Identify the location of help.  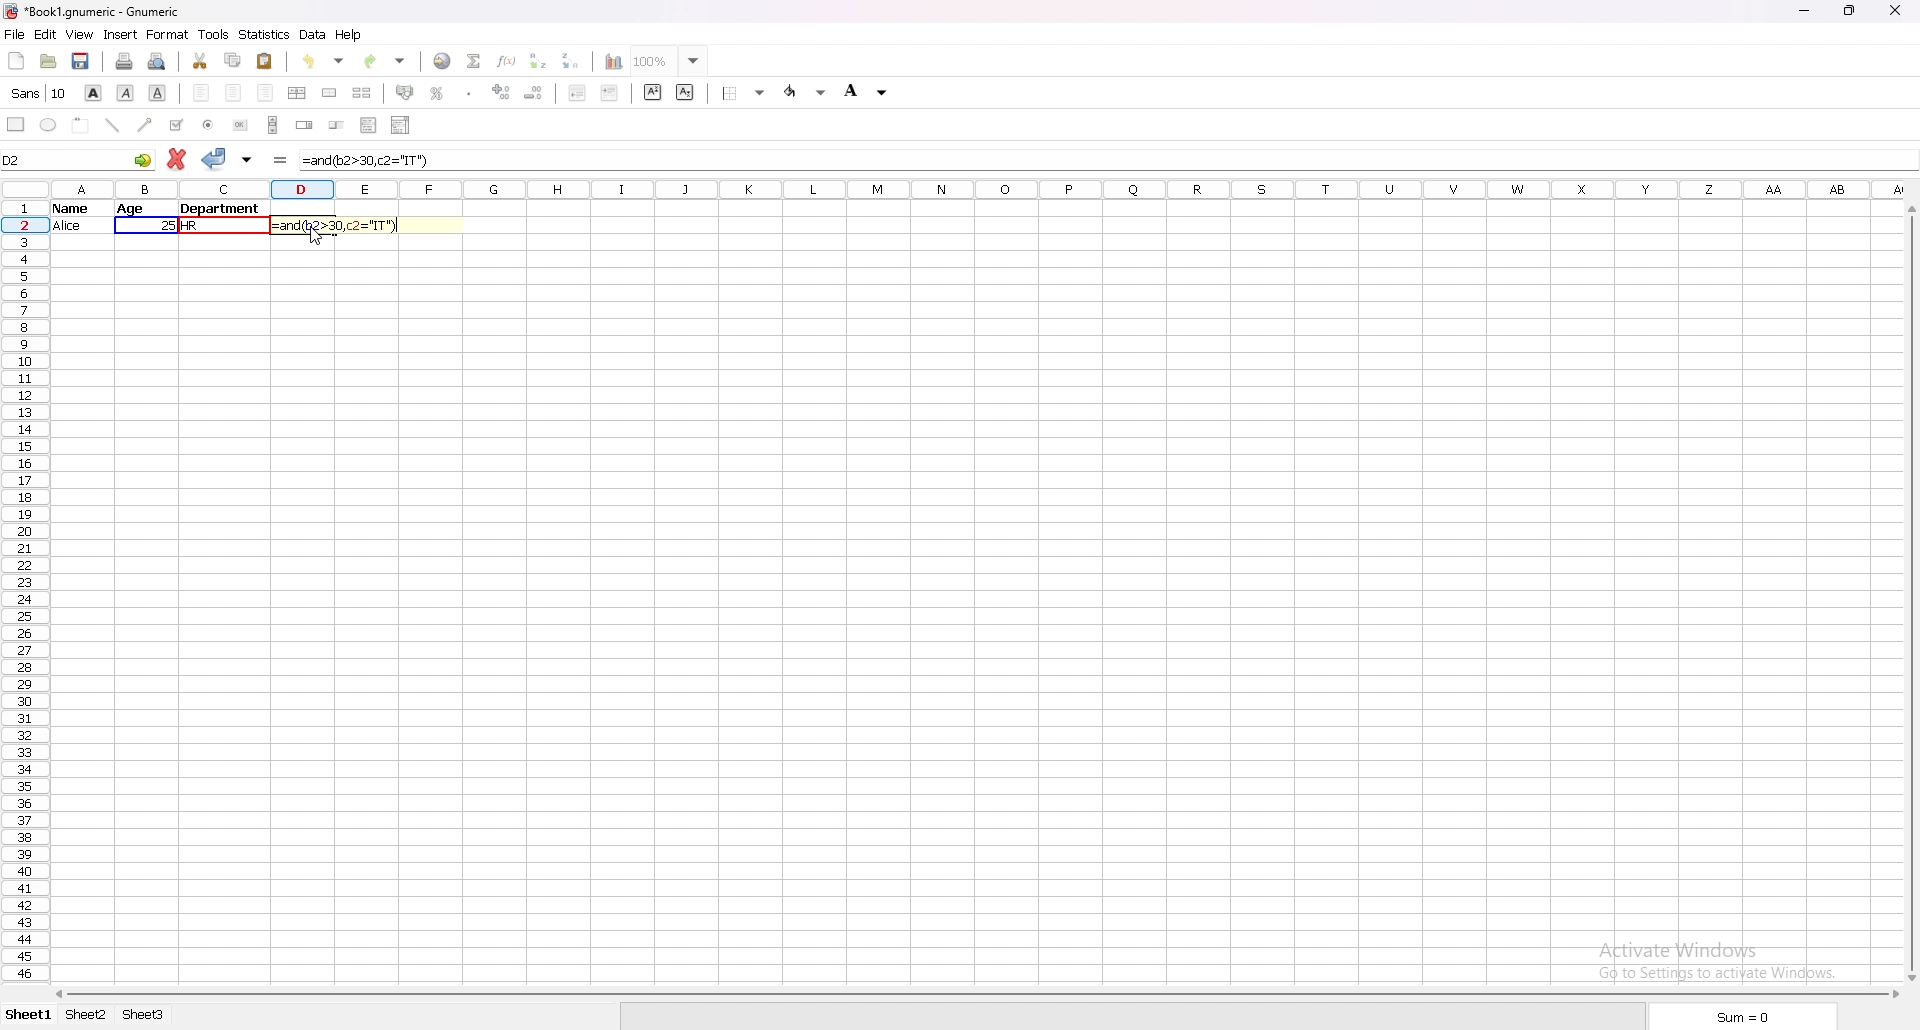
(349, 35).